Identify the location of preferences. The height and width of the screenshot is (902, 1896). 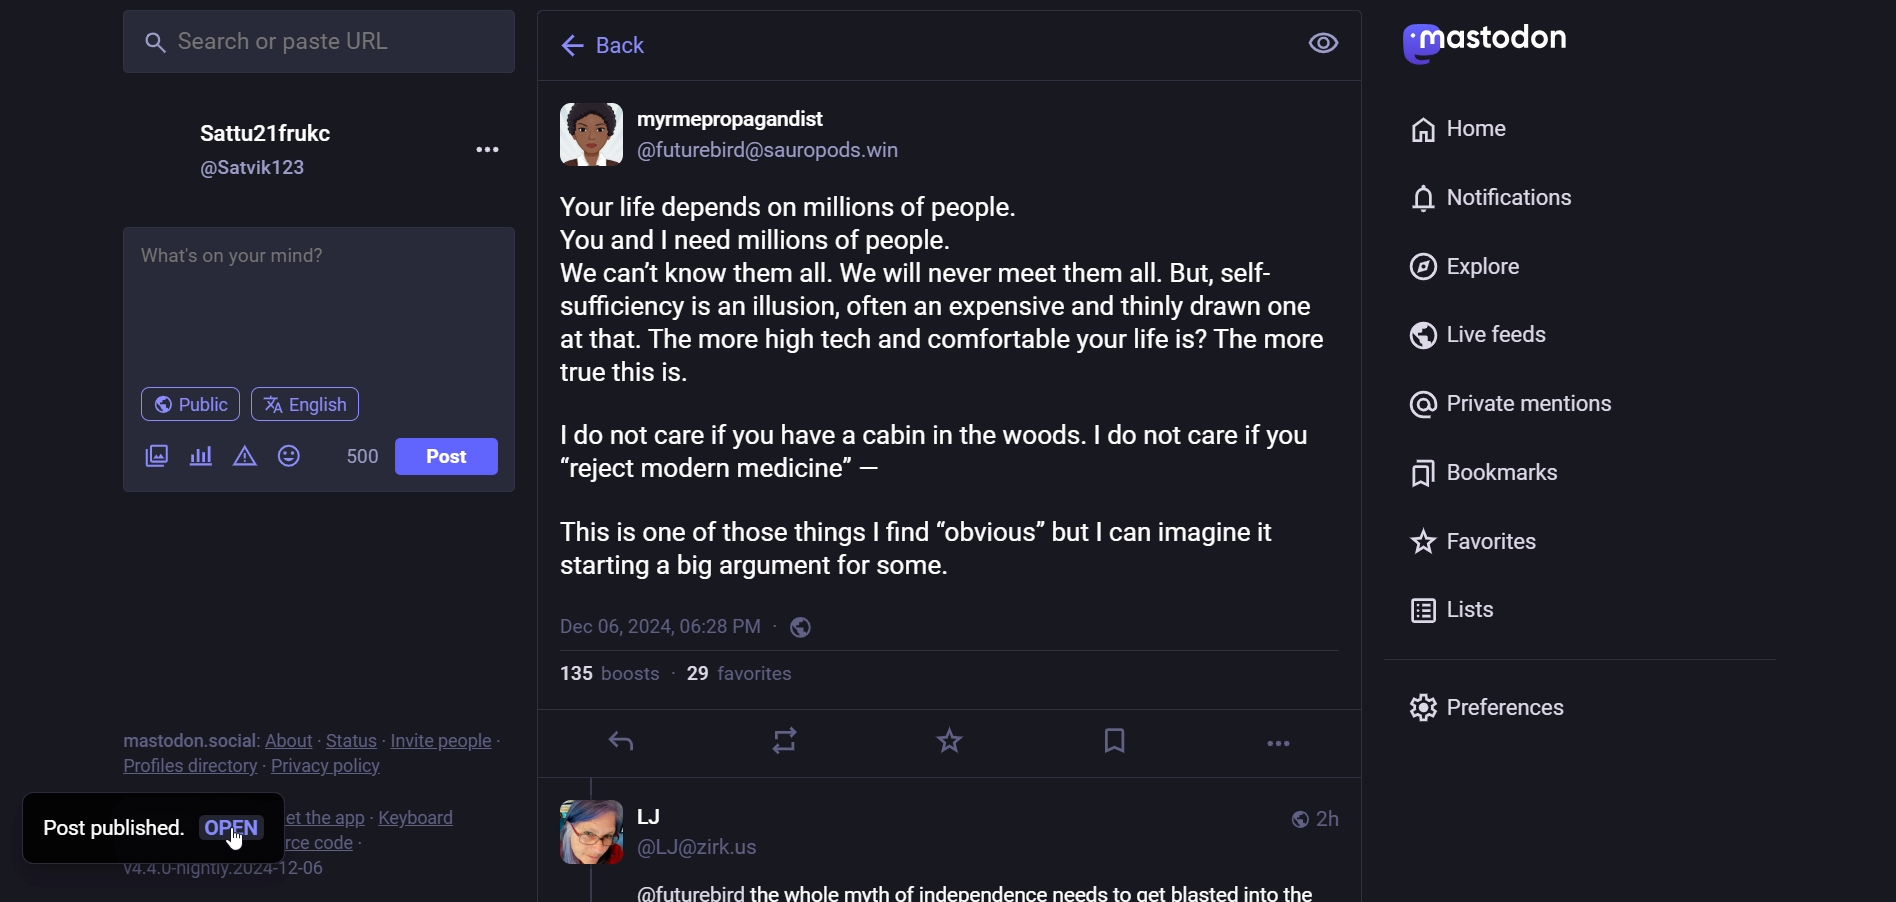
(1492, 710).